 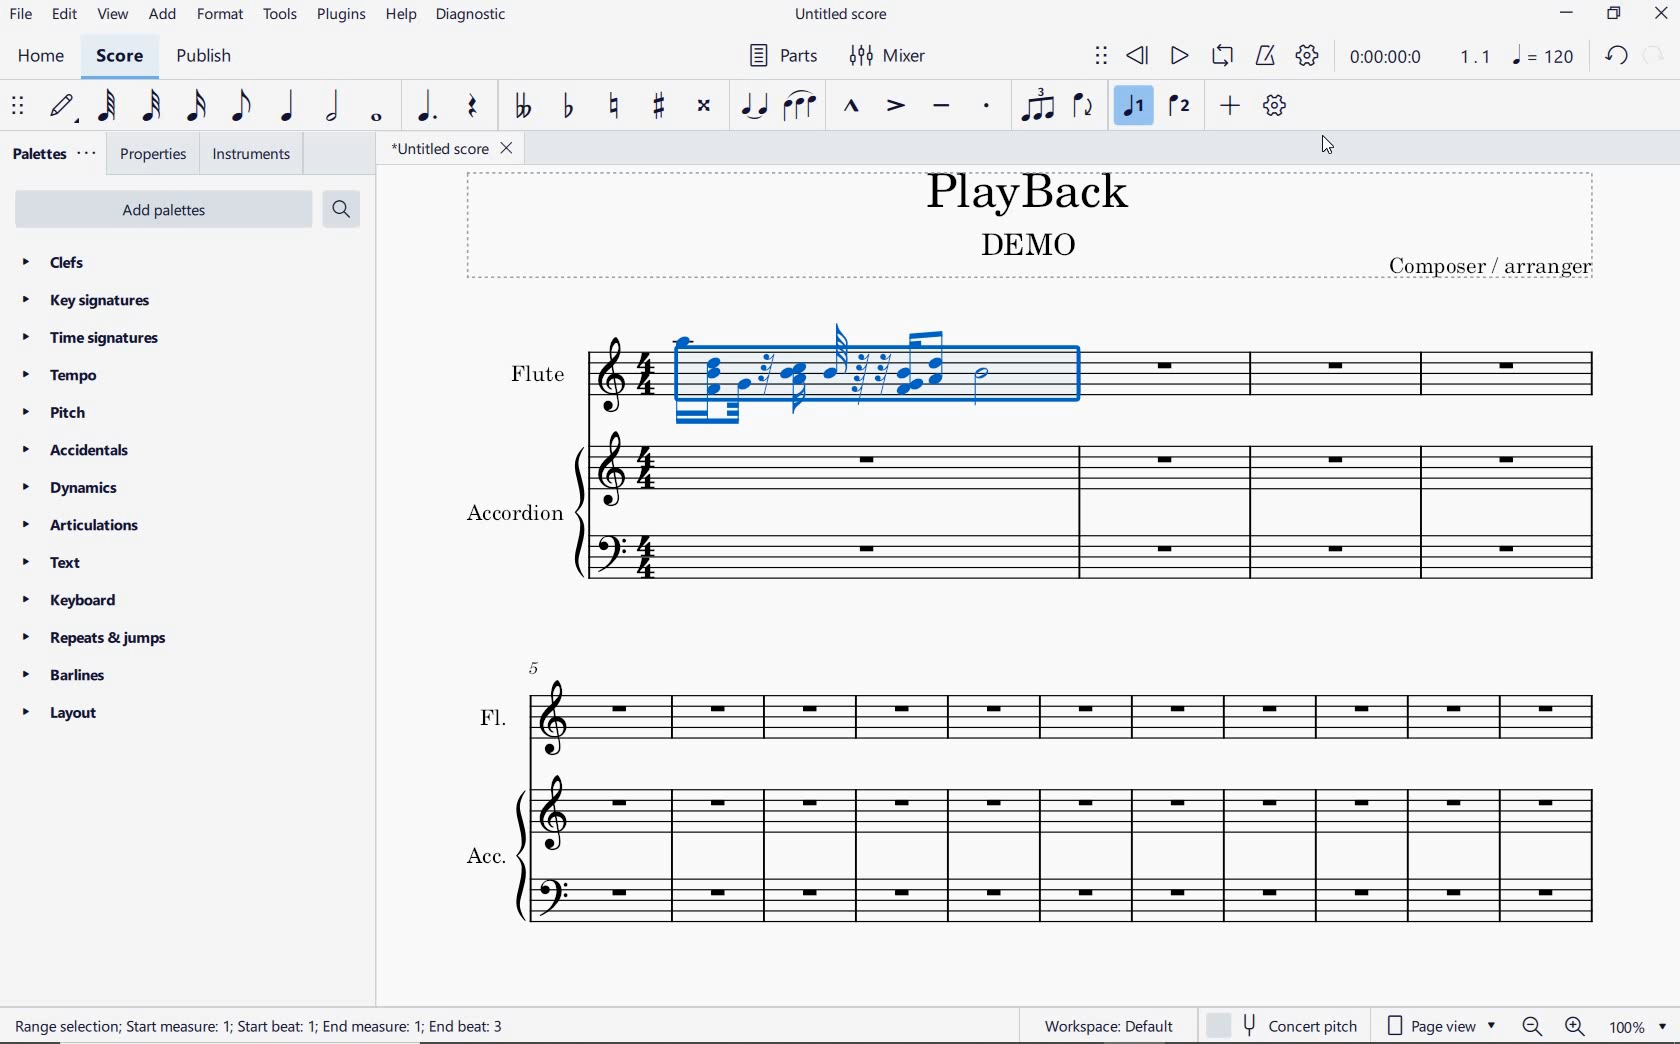 I want to click on rewind, so click(x=1138, y=58).